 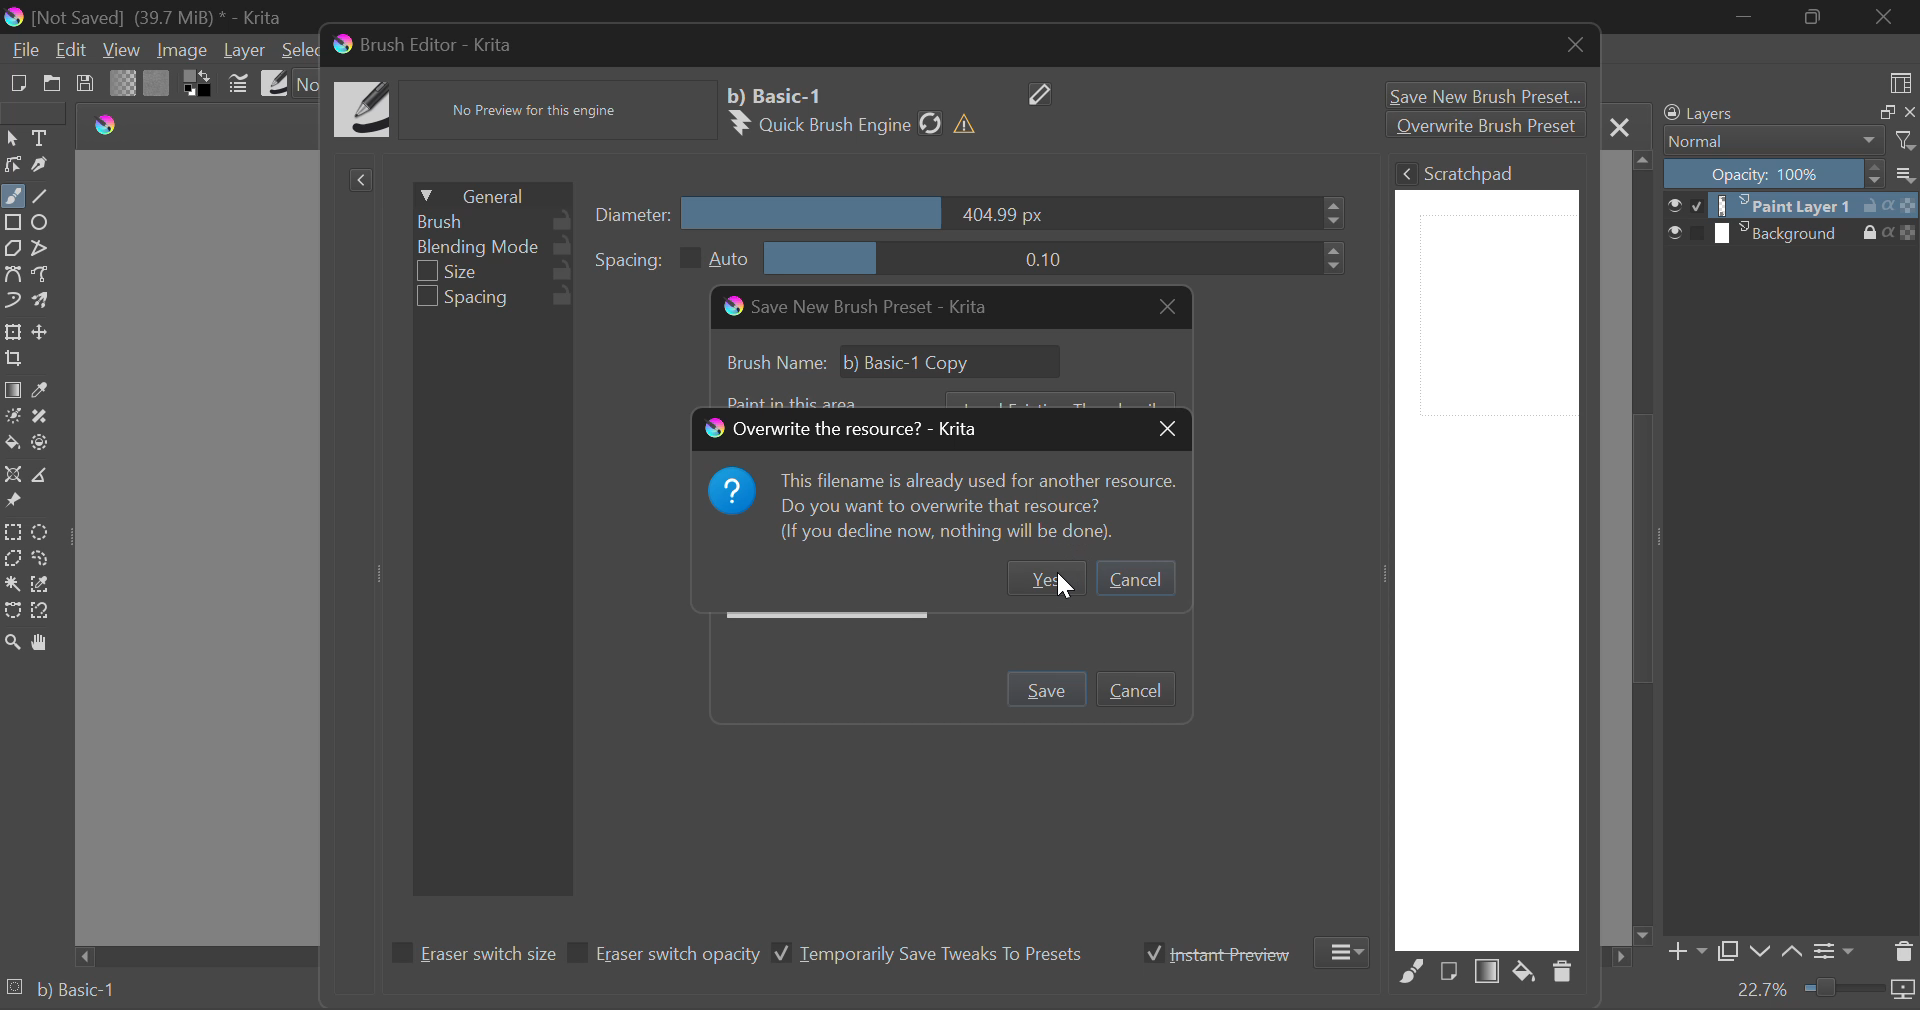 What do you see at coordinates (40, 560) in the screenshot?
I see `Freehand Selection` at bounding box center [40, 560].